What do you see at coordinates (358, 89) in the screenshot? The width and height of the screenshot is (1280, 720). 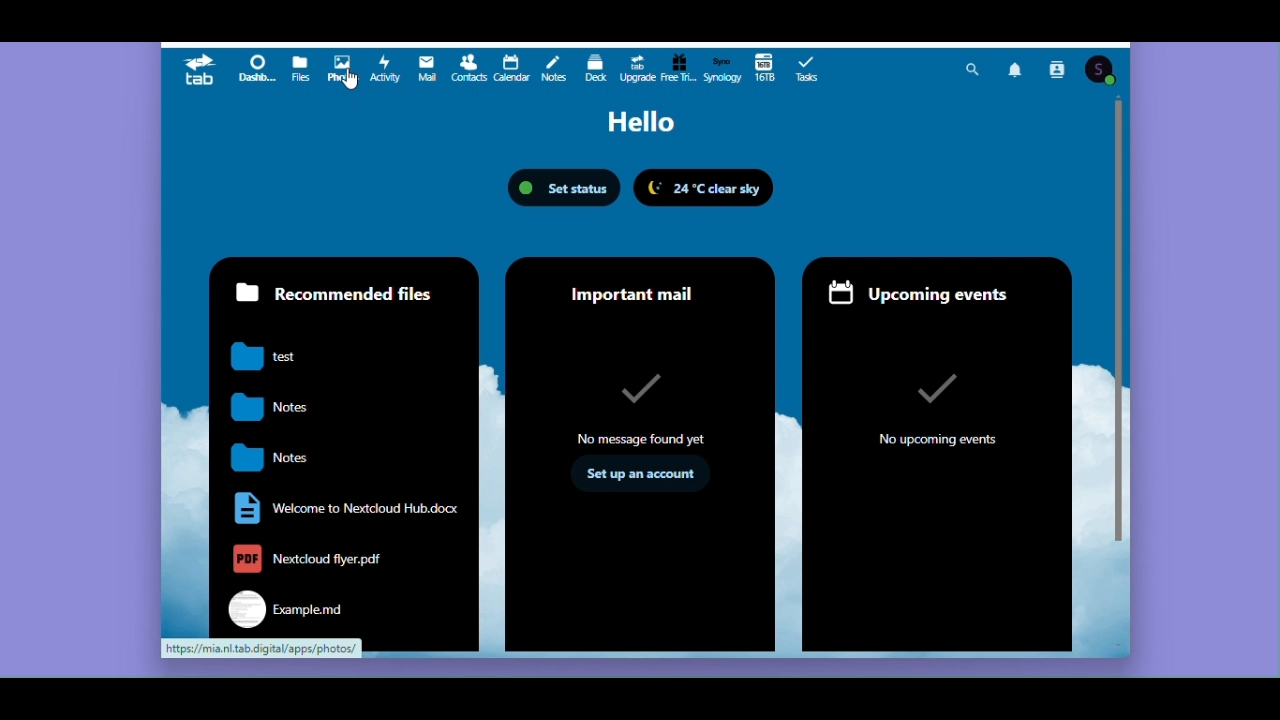 I see `Mouse pointer` at bounding box center [358, 89].